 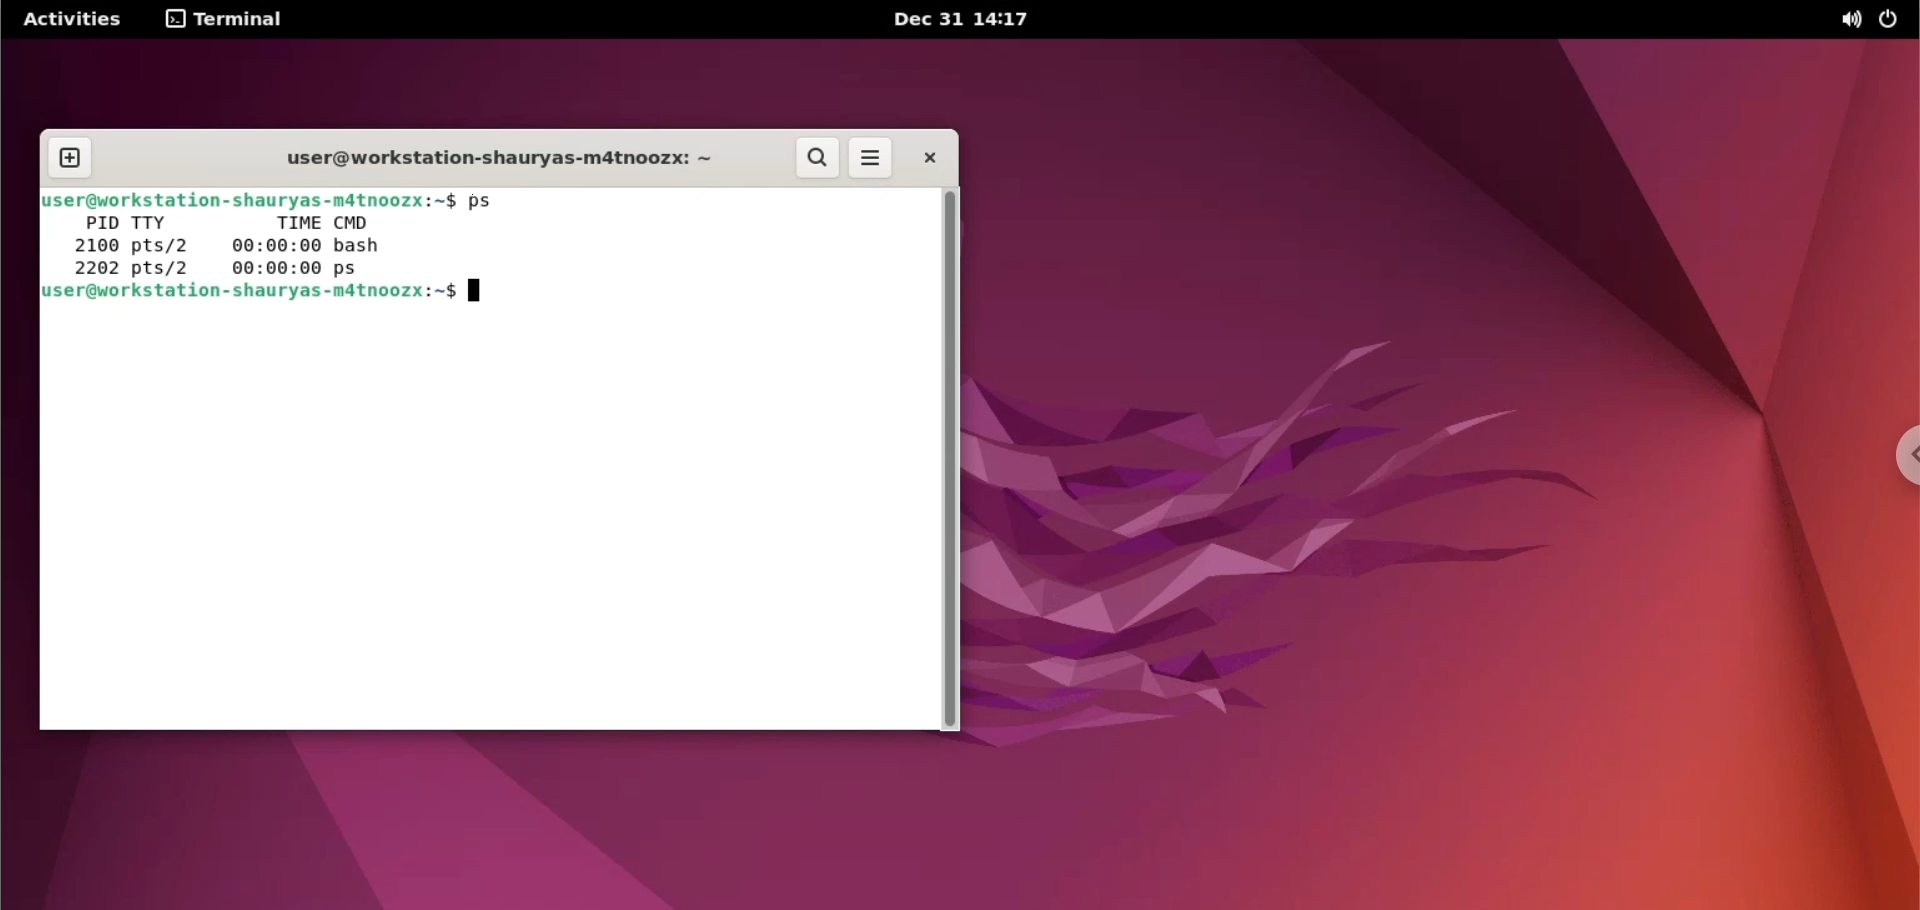 I want to click on close, so click(x=925, y=161).